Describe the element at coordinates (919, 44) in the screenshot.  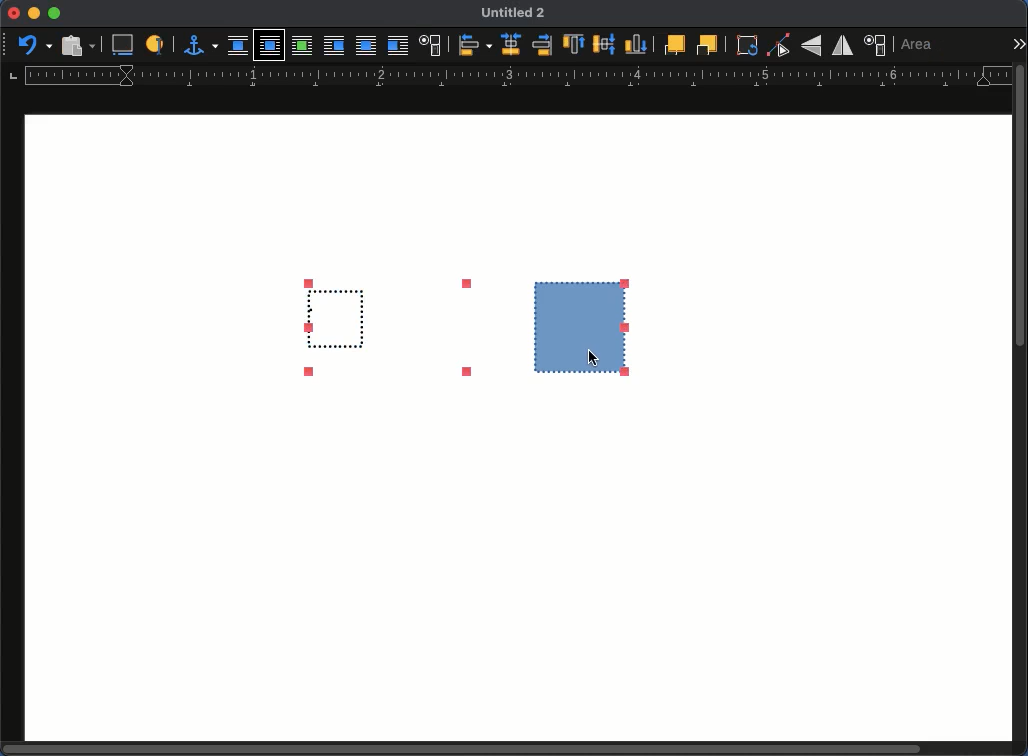
I see `area` at that location.